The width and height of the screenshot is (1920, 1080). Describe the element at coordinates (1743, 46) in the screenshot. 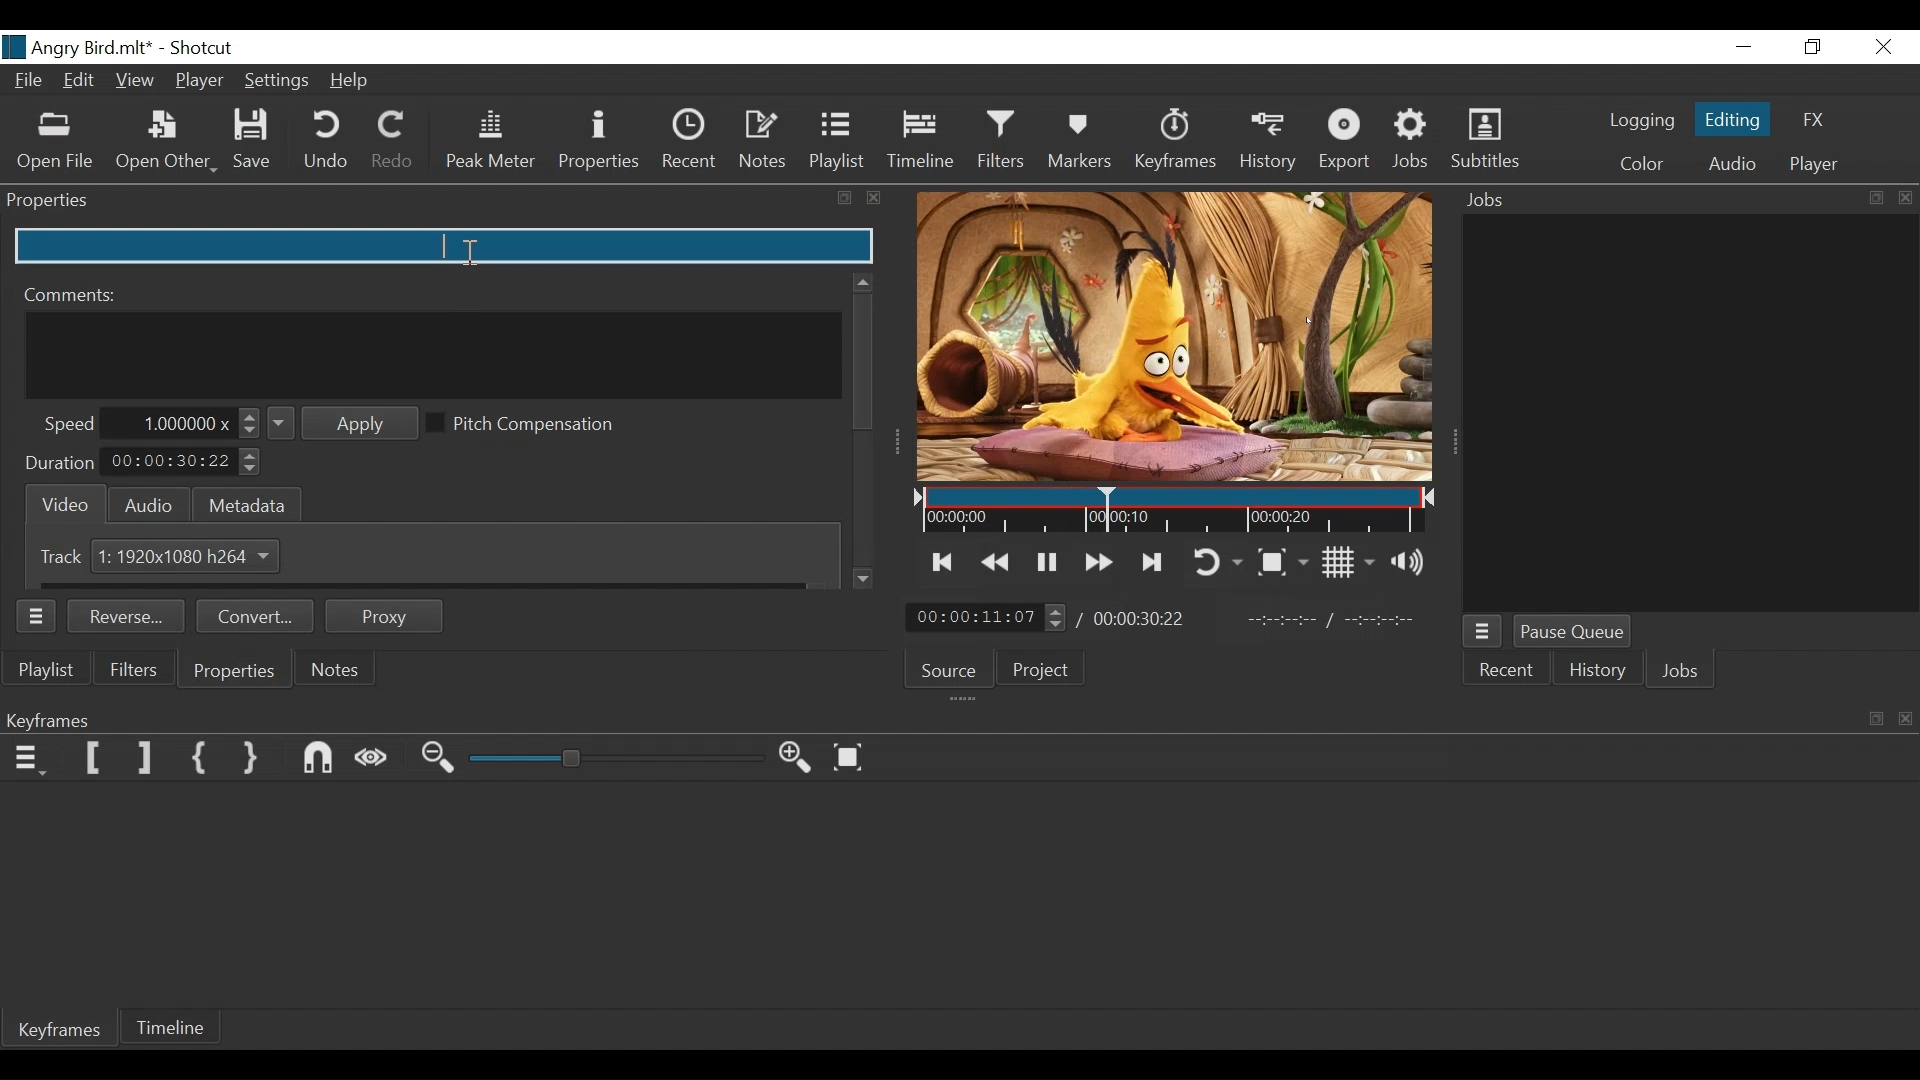

I see `Minimize` at that location.